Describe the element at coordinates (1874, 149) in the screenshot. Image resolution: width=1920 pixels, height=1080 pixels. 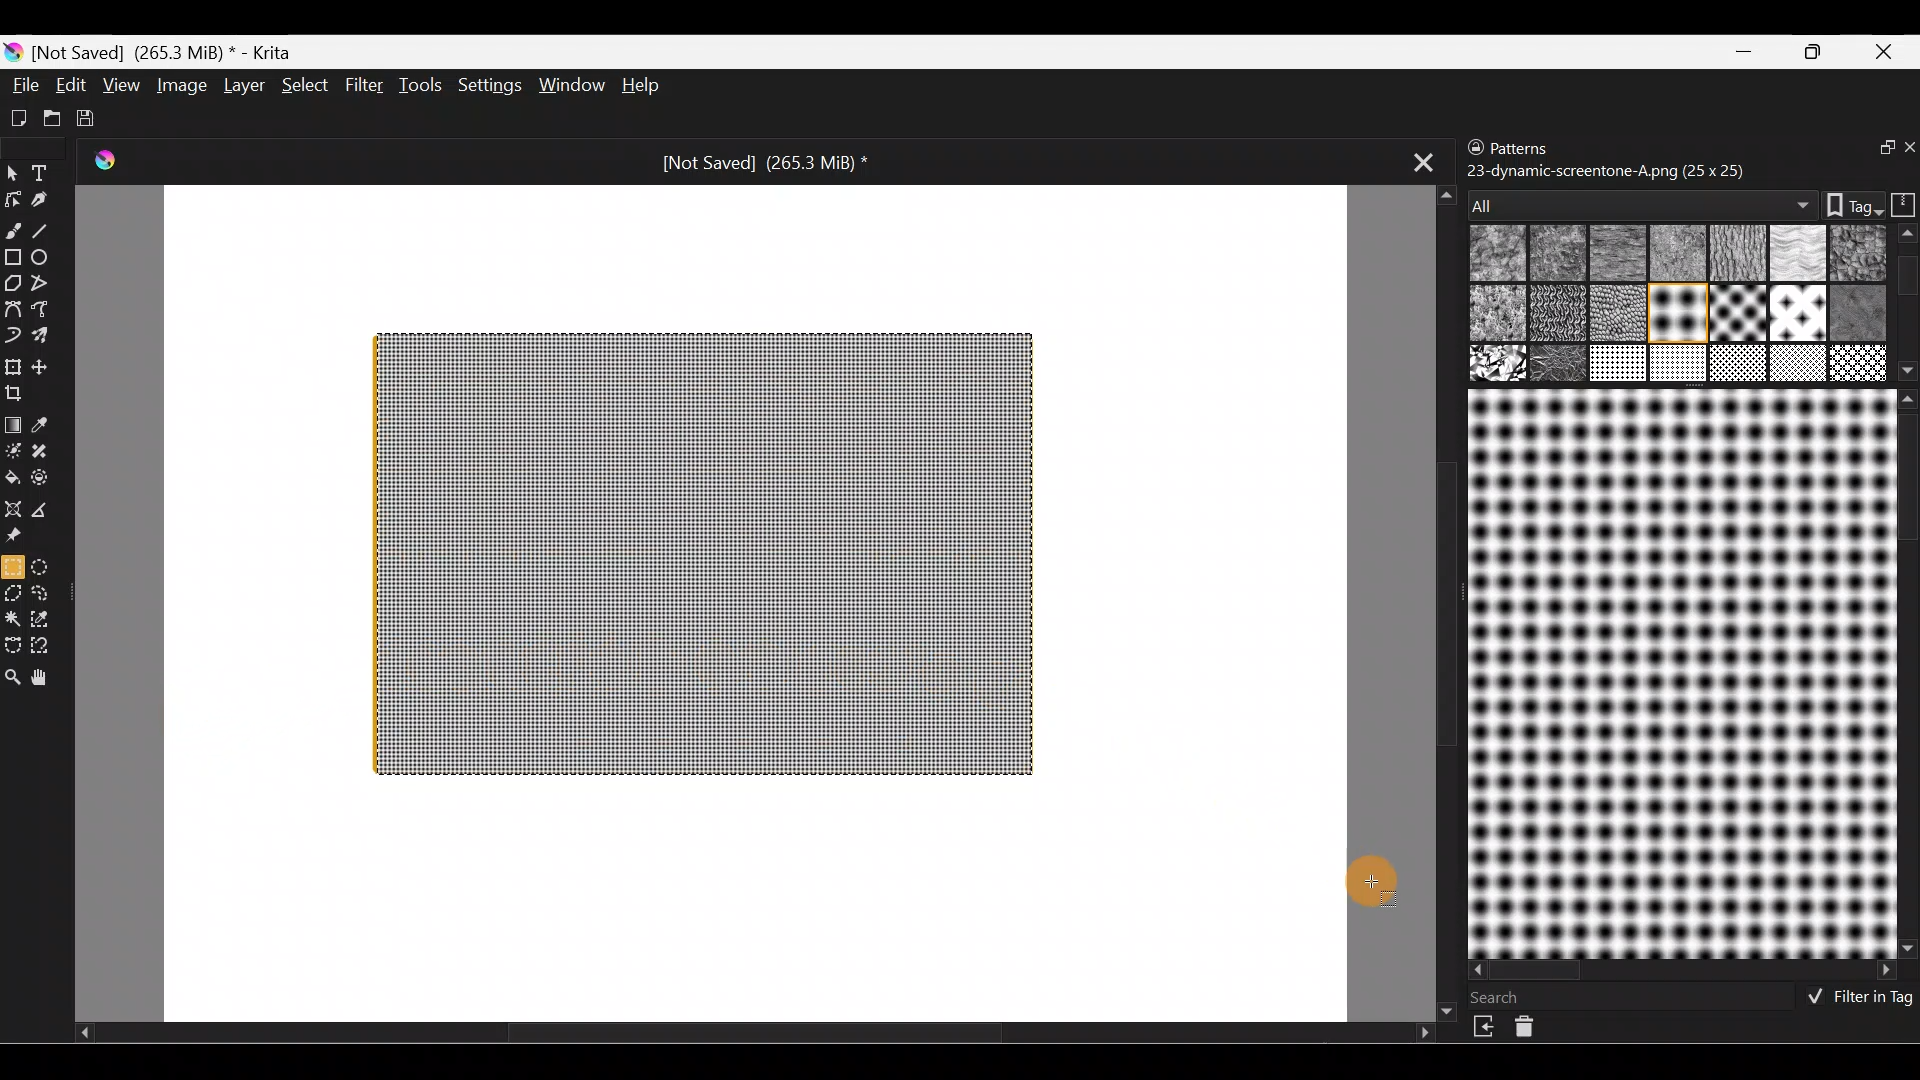
I see `Float docker` at that location.